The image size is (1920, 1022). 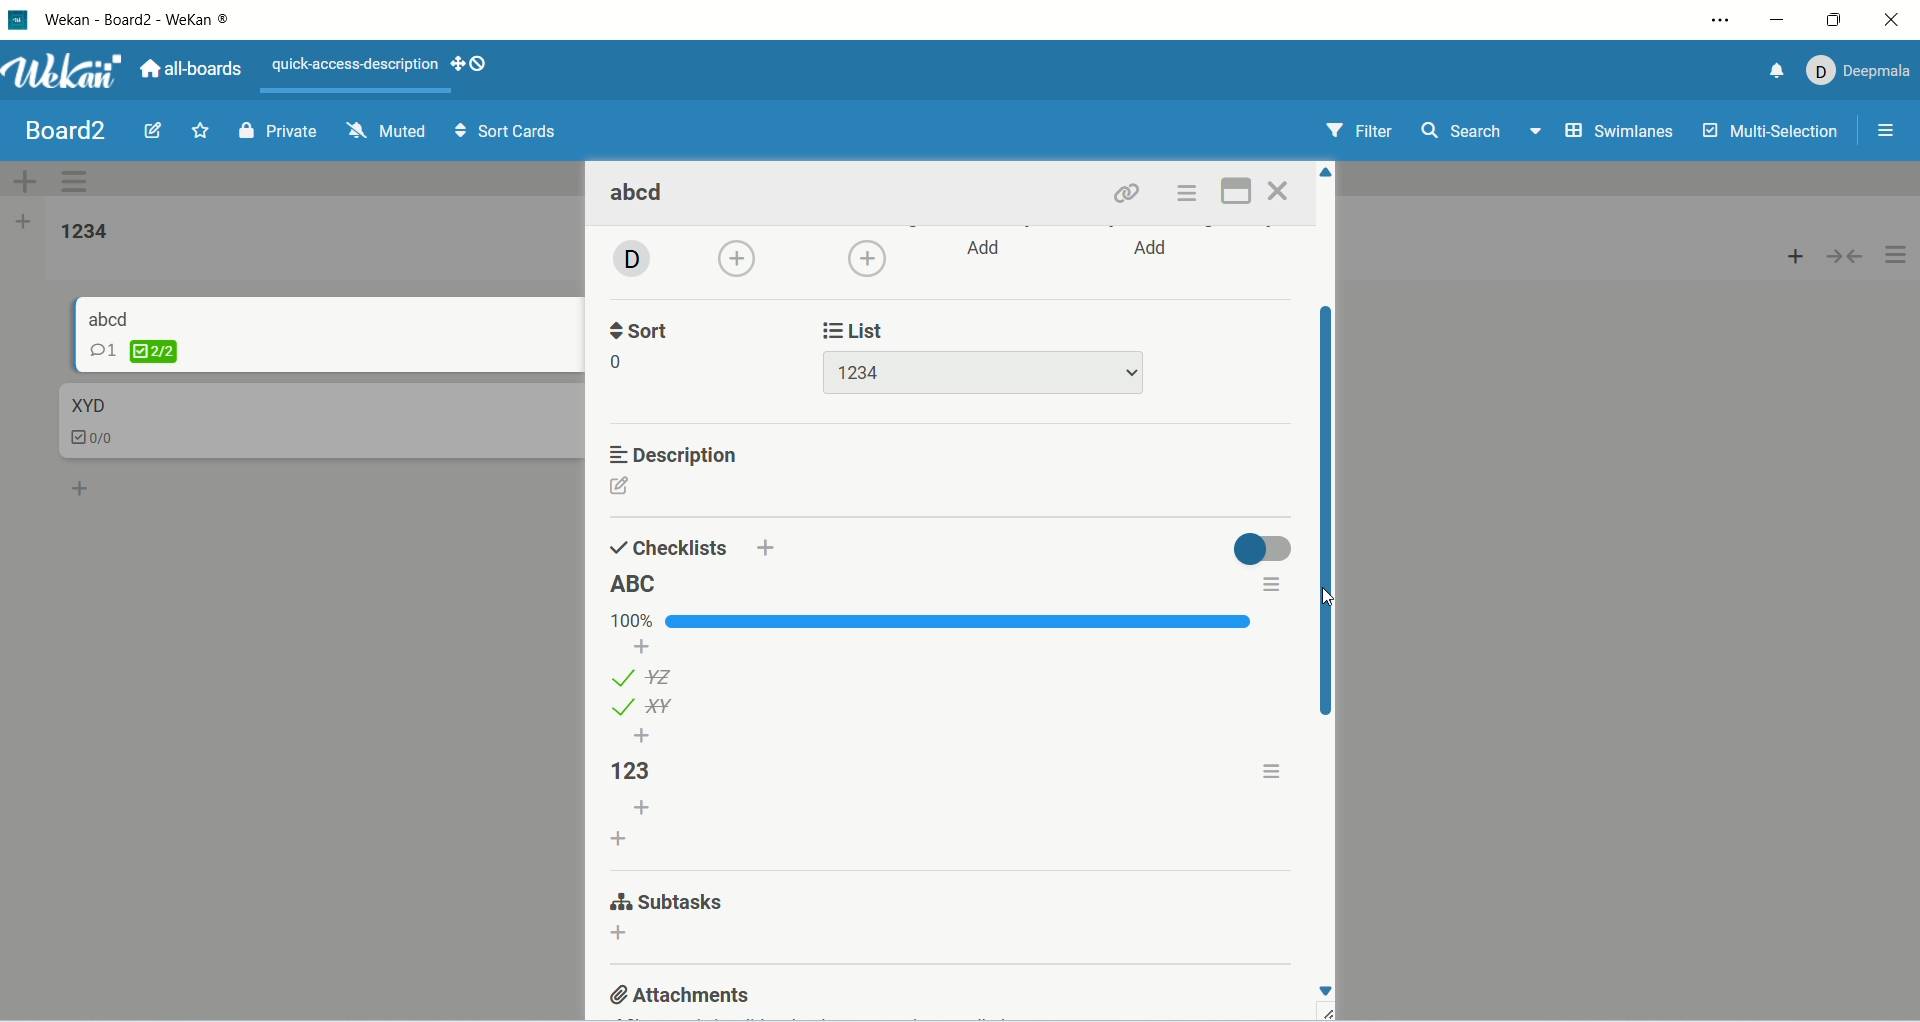 I want to click on link, so click(x=1130, y=194).